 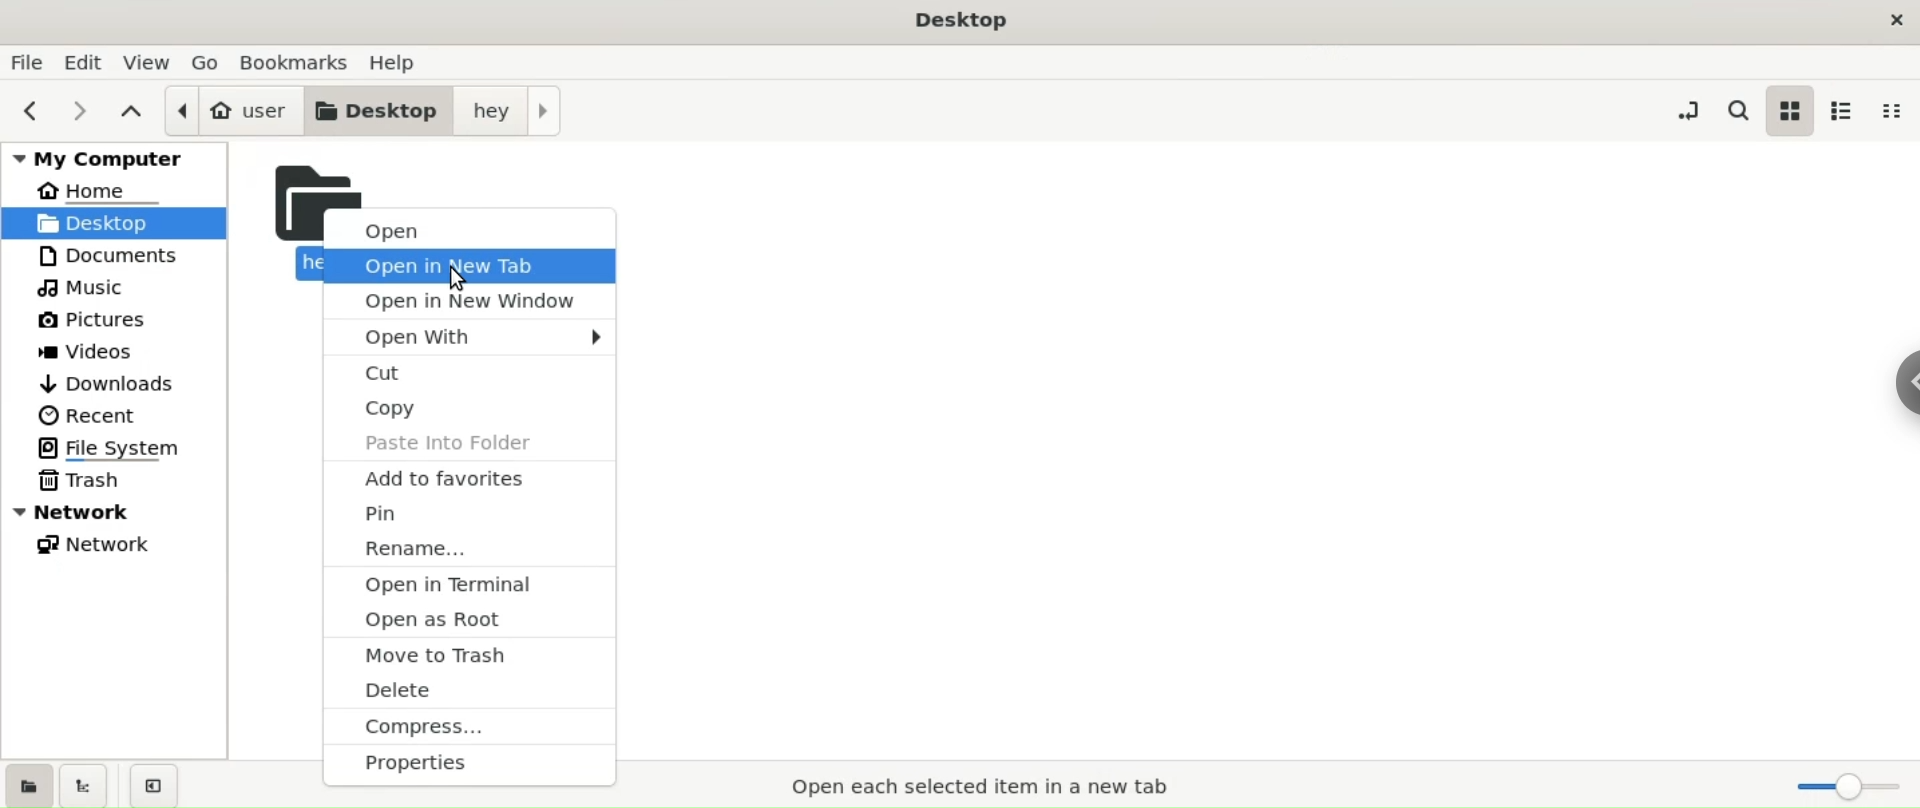 I want to click on cursor, so click(x=458, y=278).